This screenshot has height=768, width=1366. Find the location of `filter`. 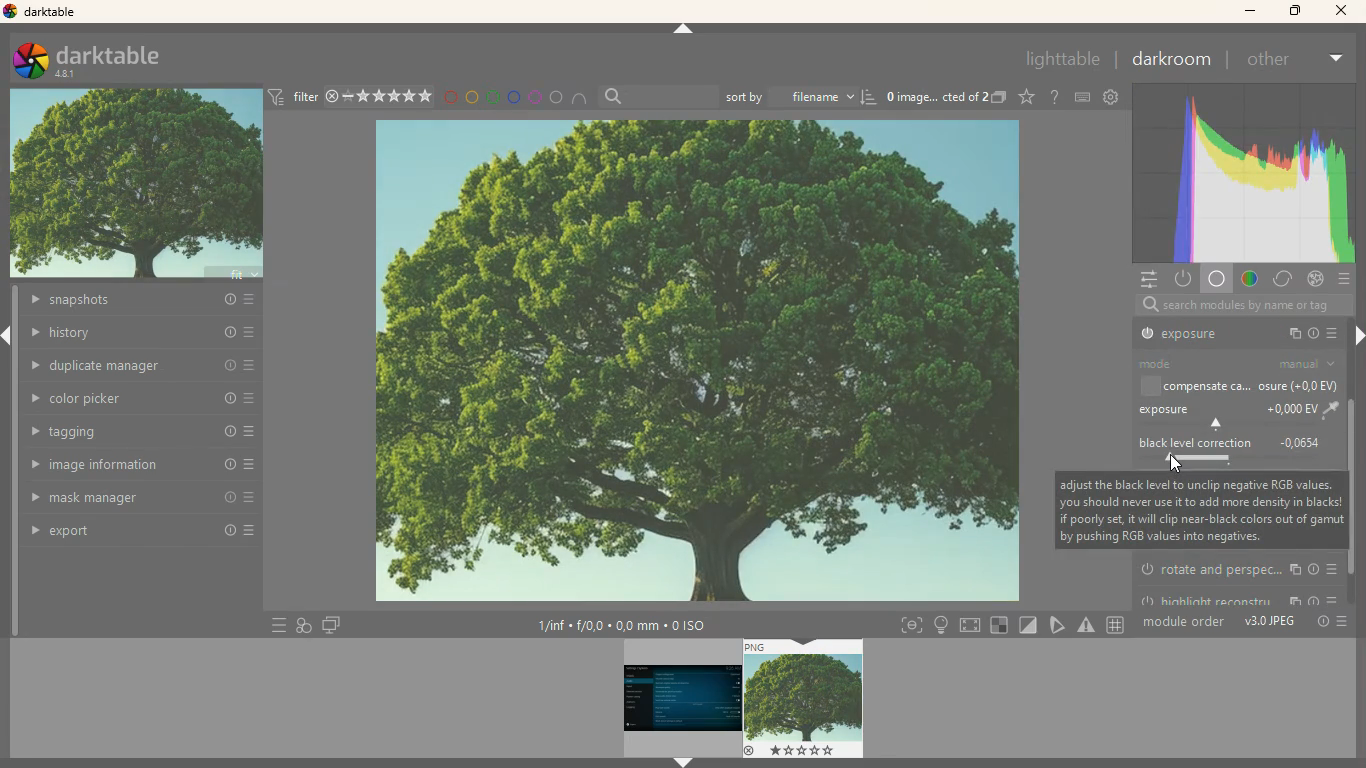

filter is located at coordinates (305, 94).